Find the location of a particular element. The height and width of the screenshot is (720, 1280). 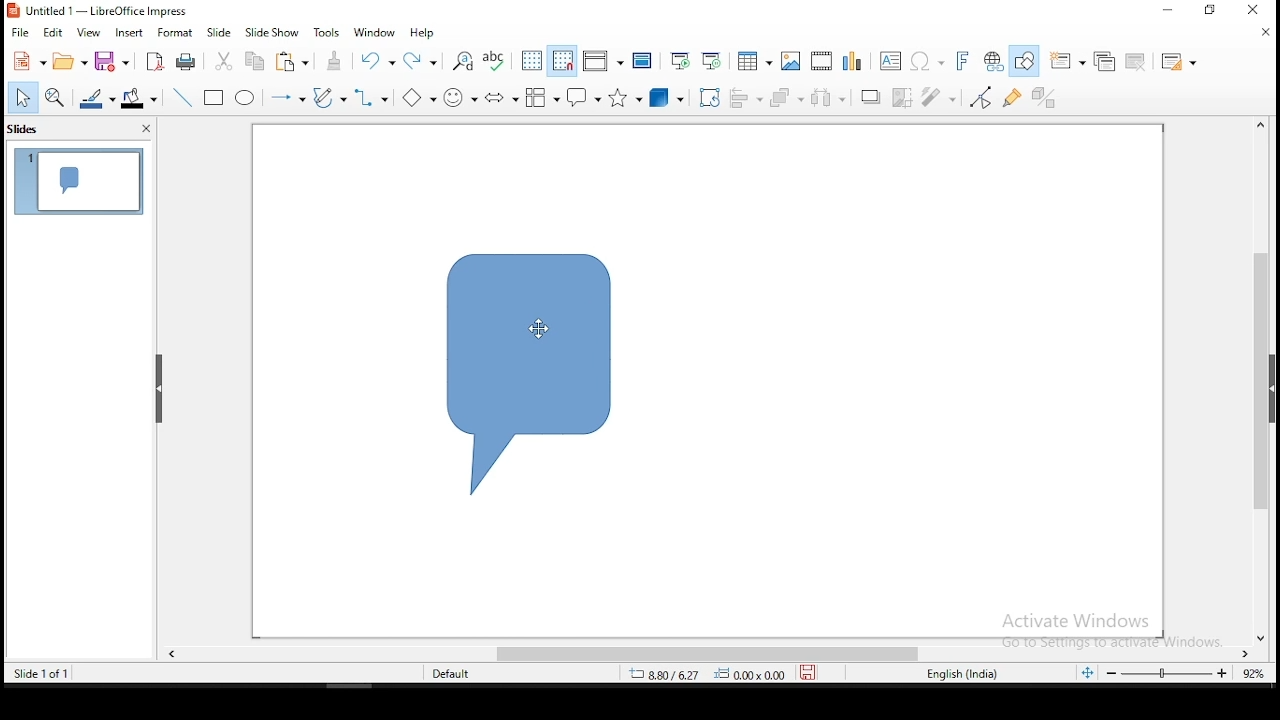

toggle extrusion is located at coordinates (1044, 97).